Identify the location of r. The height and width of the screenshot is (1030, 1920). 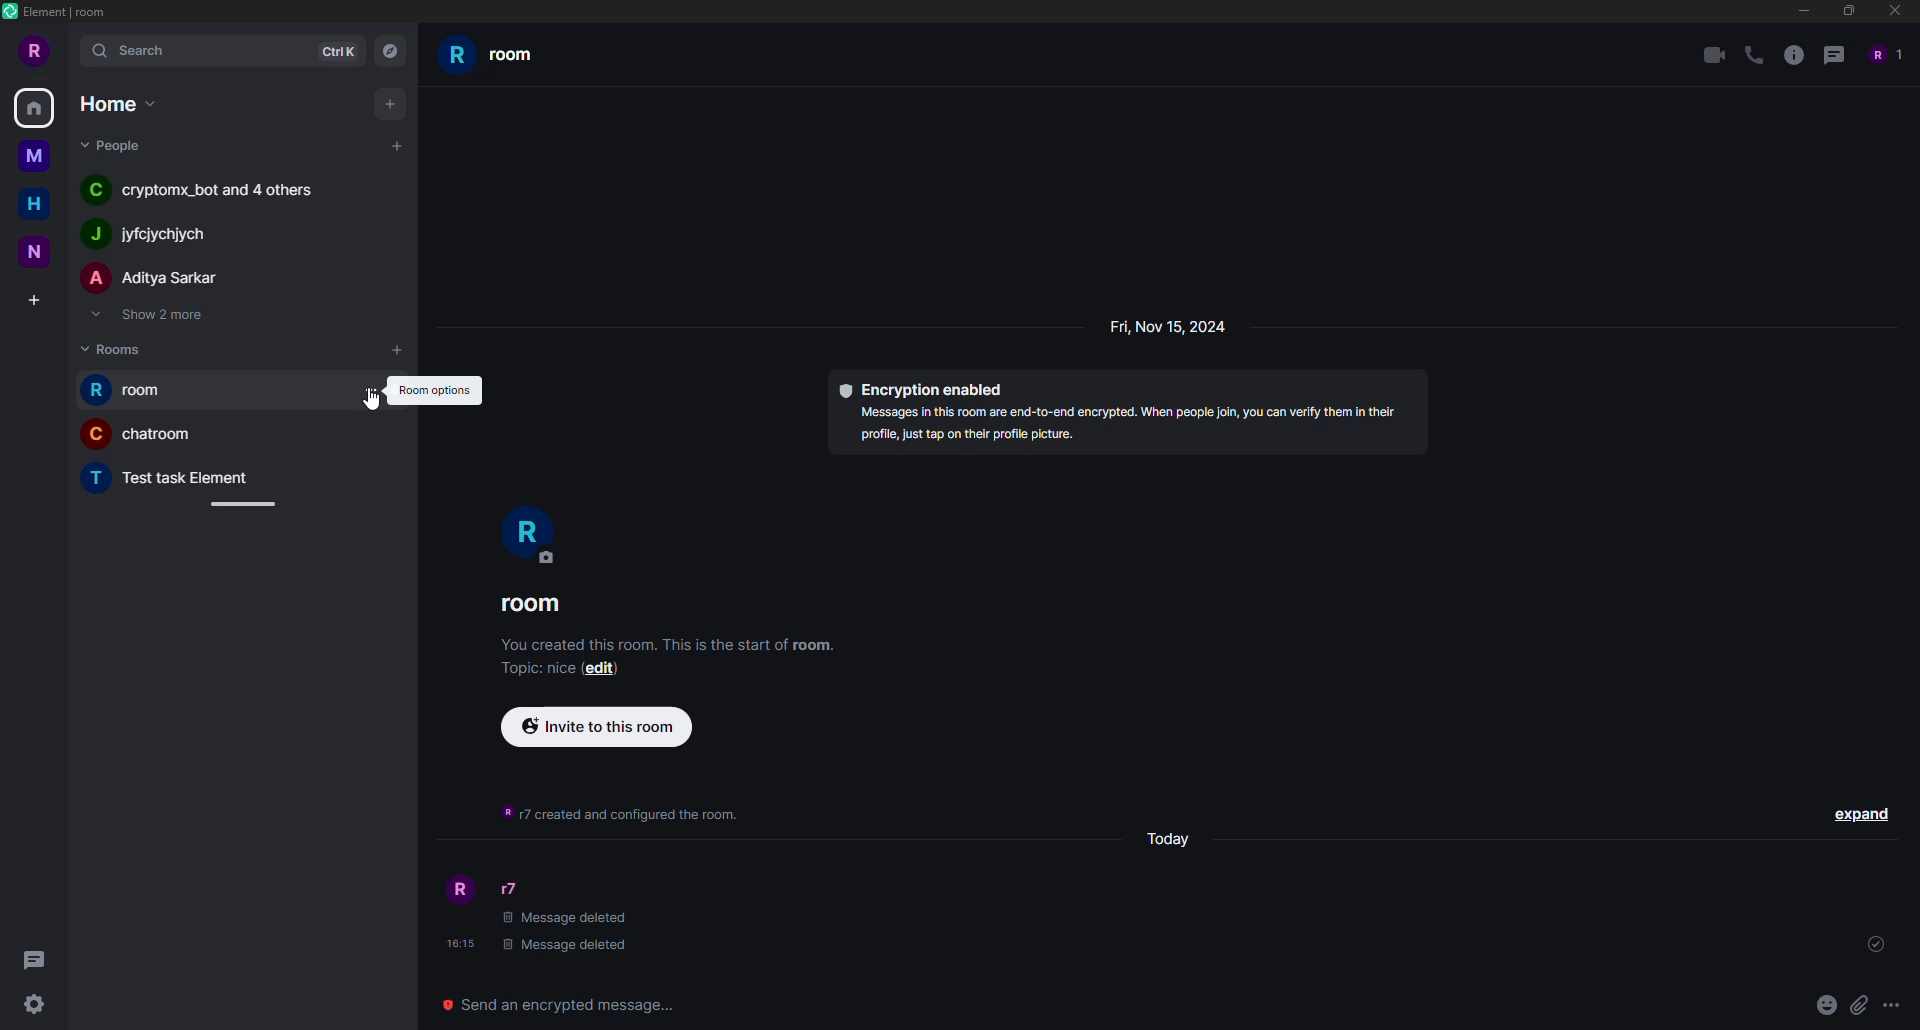
(32, 53).